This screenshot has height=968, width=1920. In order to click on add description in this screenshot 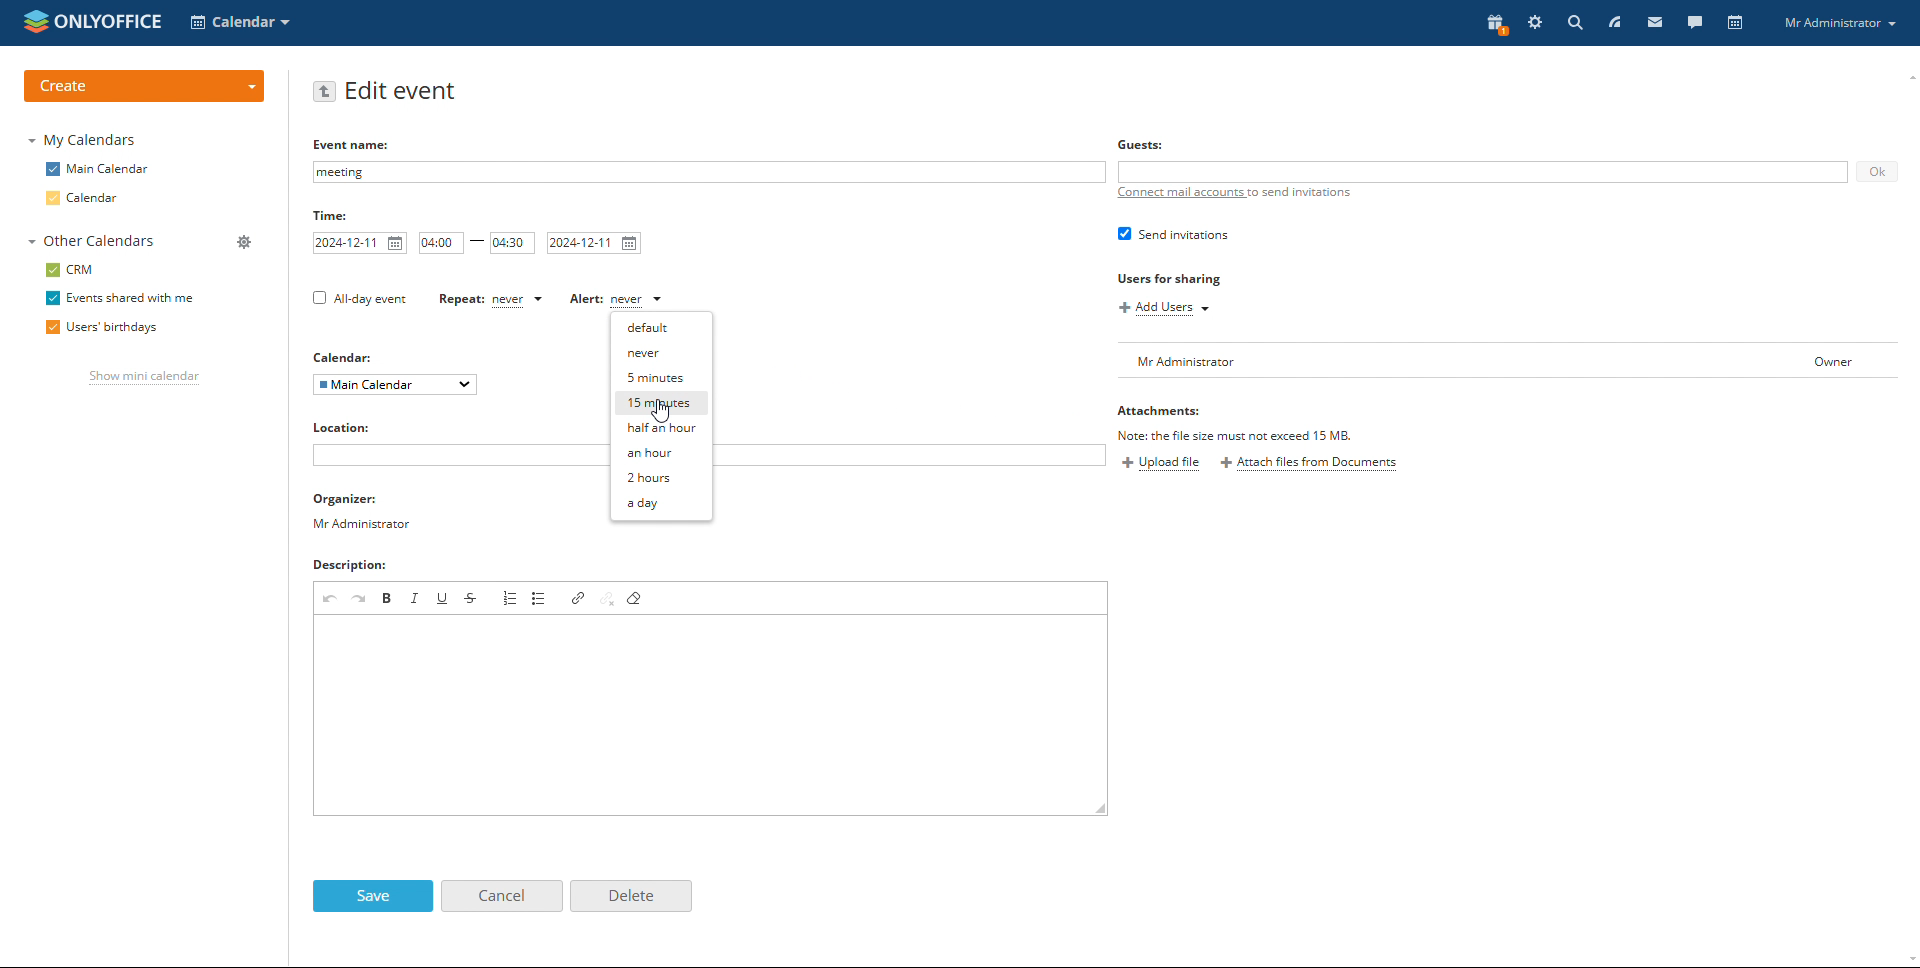, I will do `click(710, 715)`.